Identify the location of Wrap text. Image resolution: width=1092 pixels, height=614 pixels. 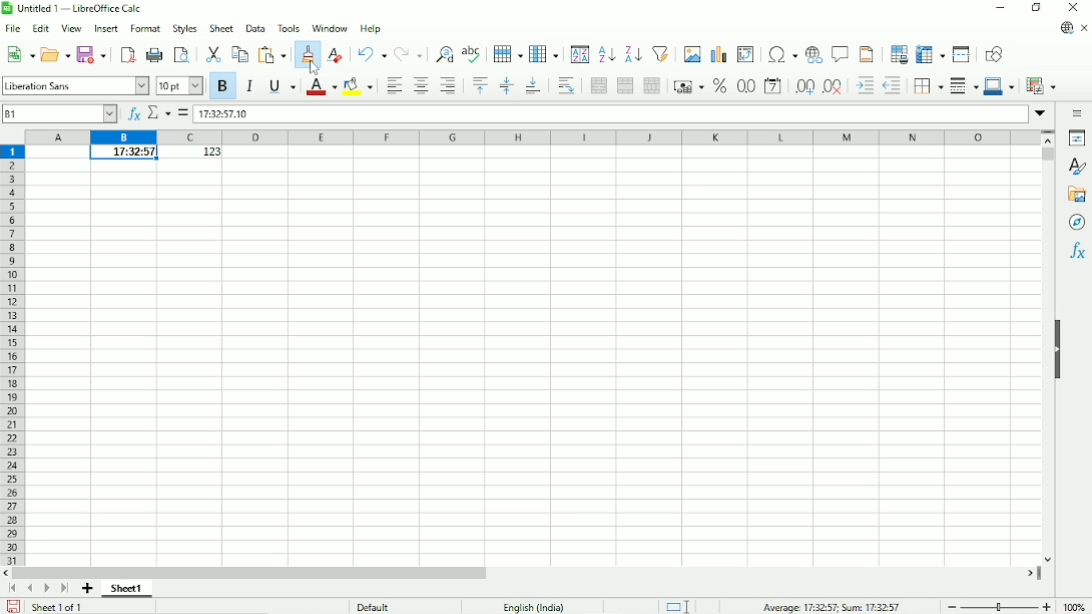
(566, 86).